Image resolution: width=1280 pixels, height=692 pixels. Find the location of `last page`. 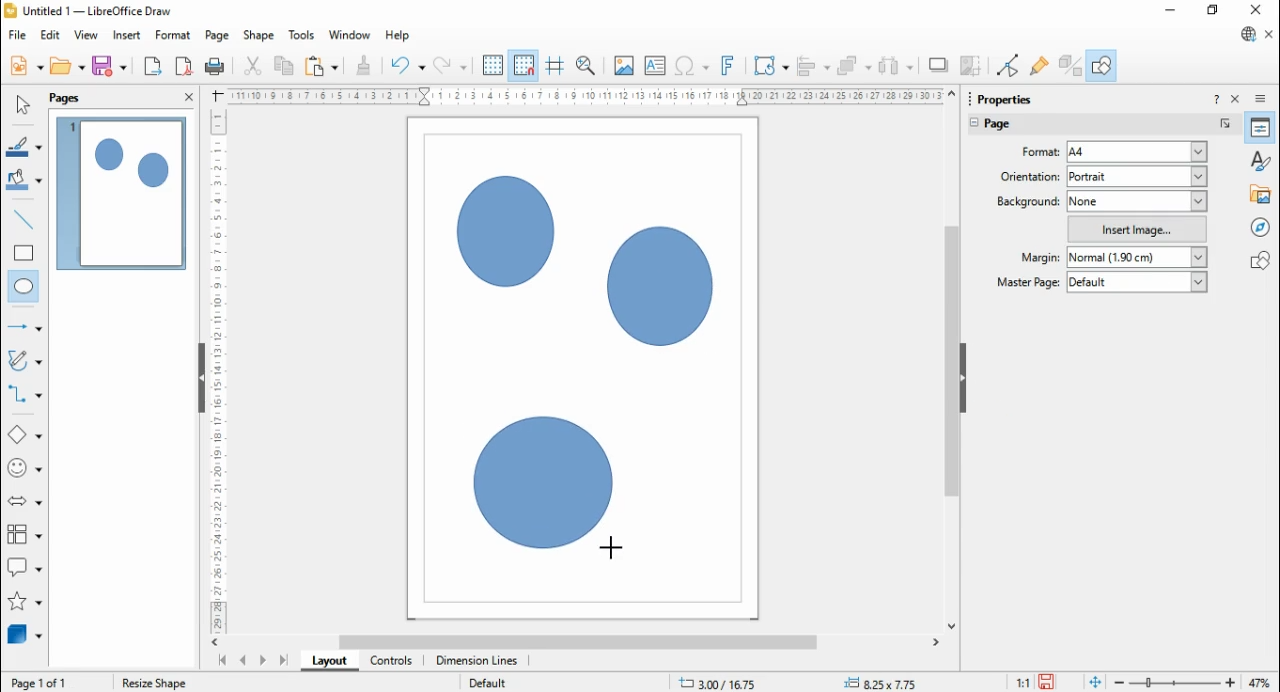

last page is located at coordinates (283, 660).